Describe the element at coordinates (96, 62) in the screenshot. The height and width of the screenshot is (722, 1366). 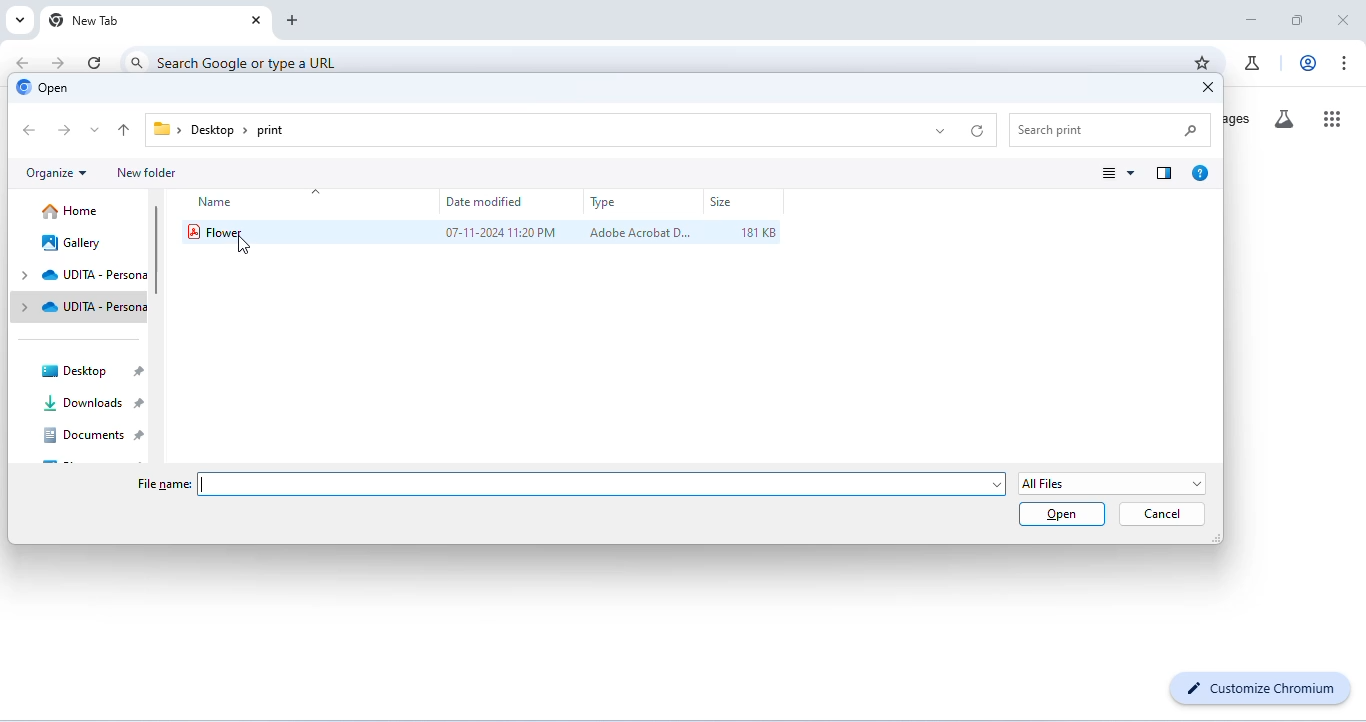
I see `refresh` at that location.